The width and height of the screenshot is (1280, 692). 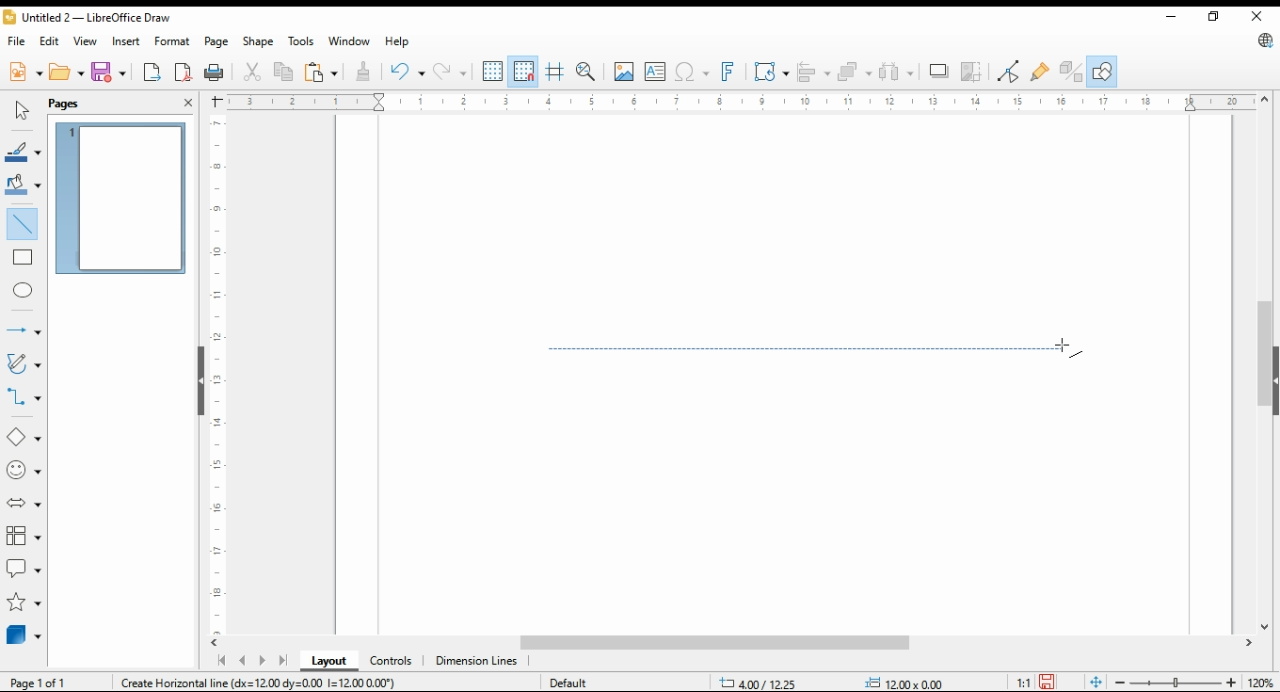 What do you see at coordinates (25, 536) in the screenshot?
I see `flowchart` at bounding box center [25, 536].